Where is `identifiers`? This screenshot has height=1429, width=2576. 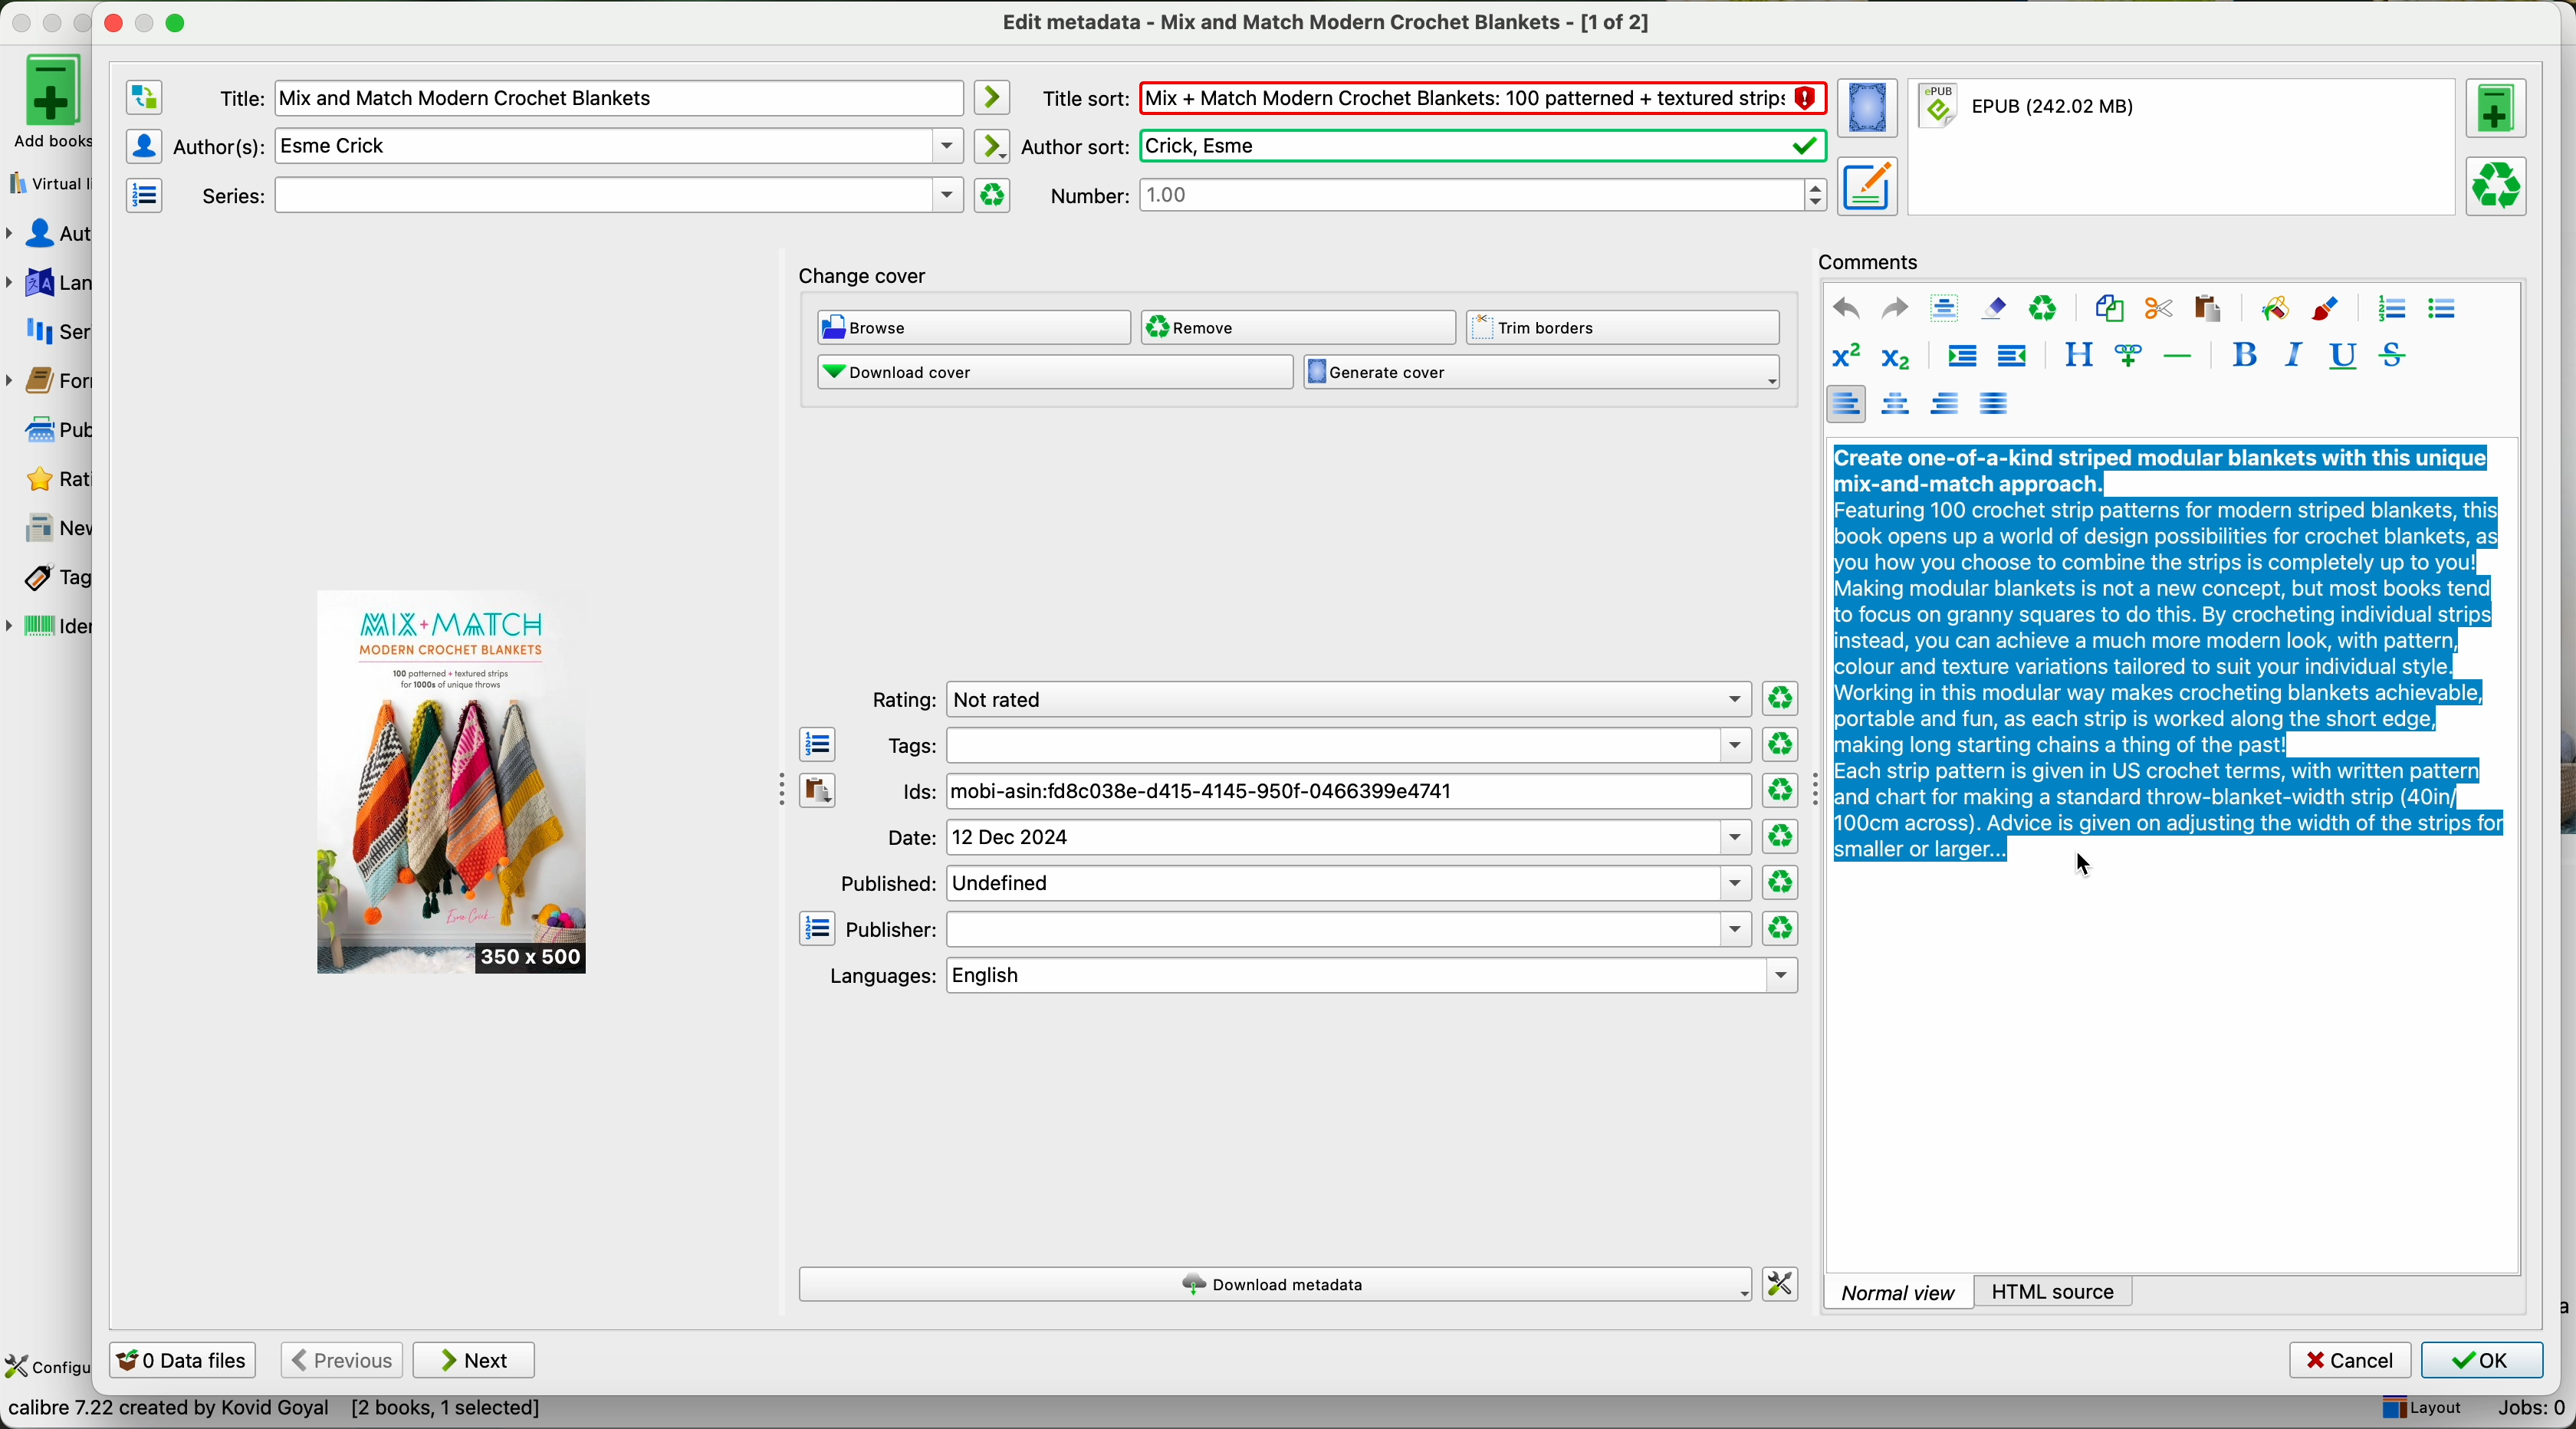 identifiers is located at coordinates (50, 628).